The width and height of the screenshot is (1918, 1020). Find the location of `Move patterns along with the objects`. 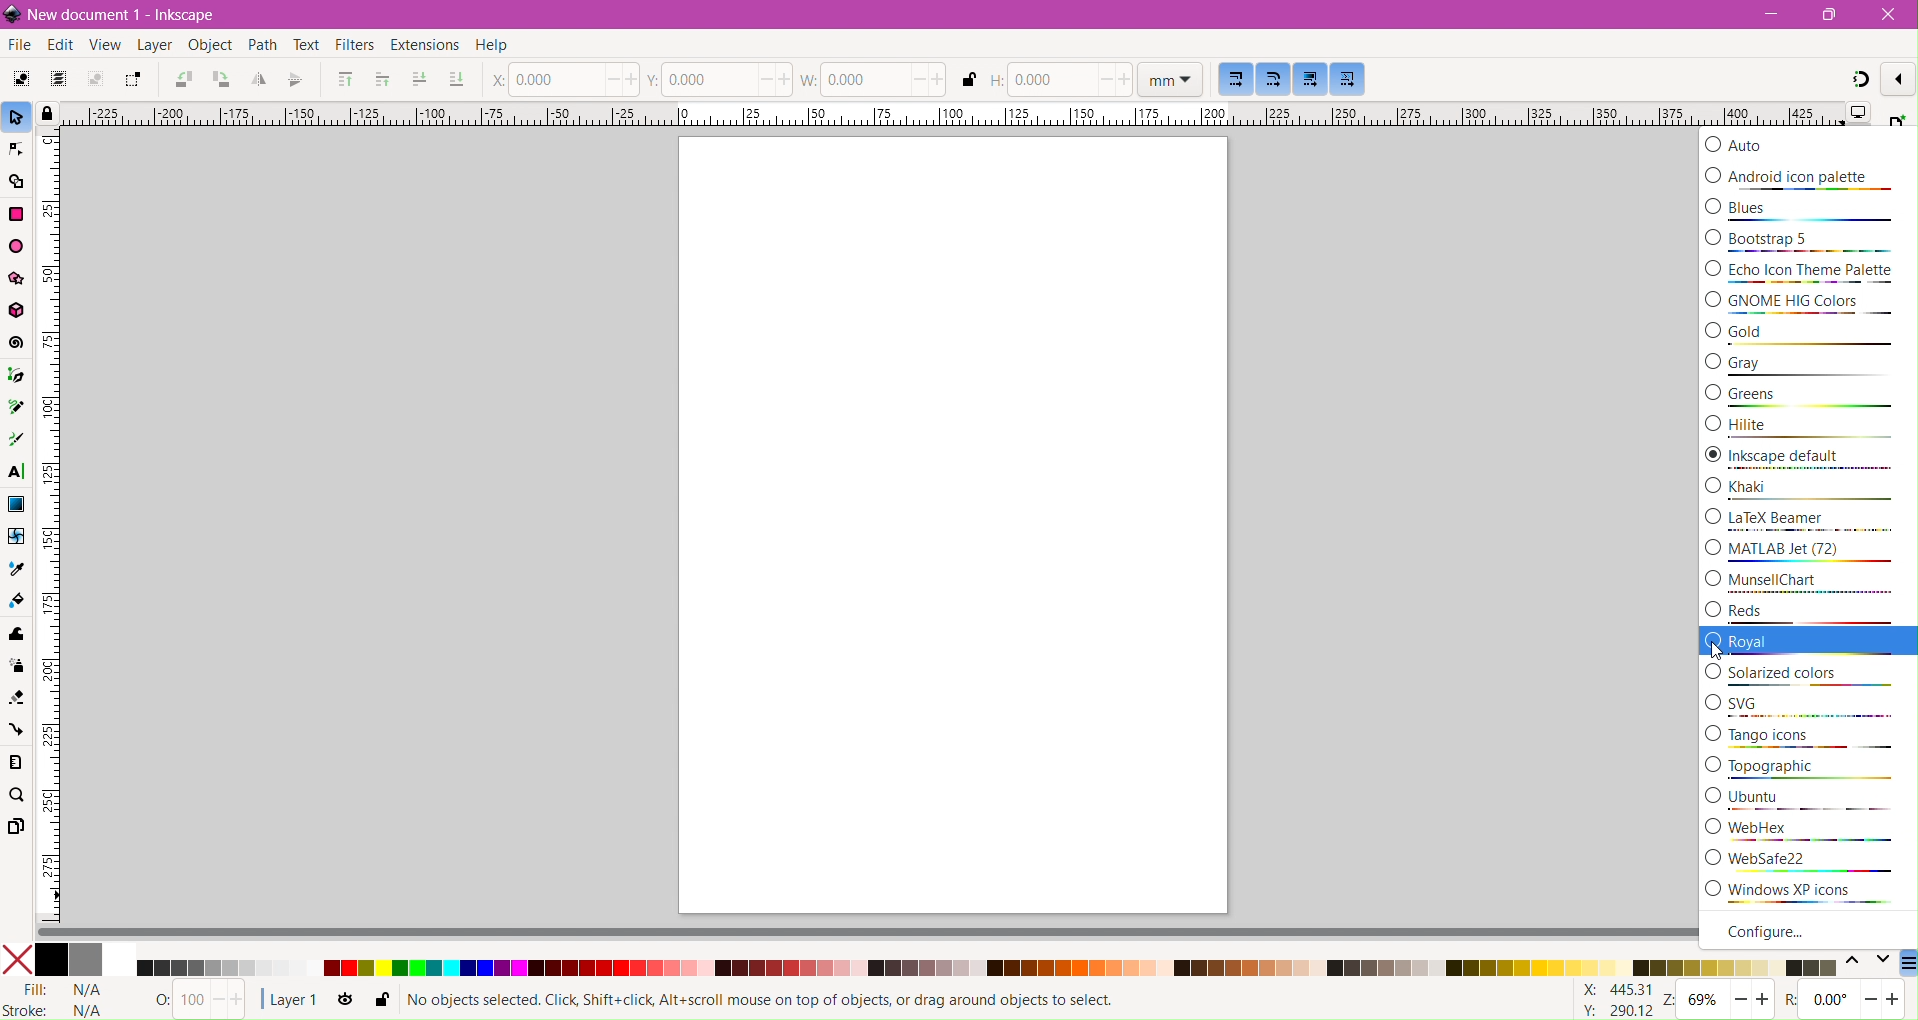

Move patterns along with the objects is located at coordinates (1348, 80).